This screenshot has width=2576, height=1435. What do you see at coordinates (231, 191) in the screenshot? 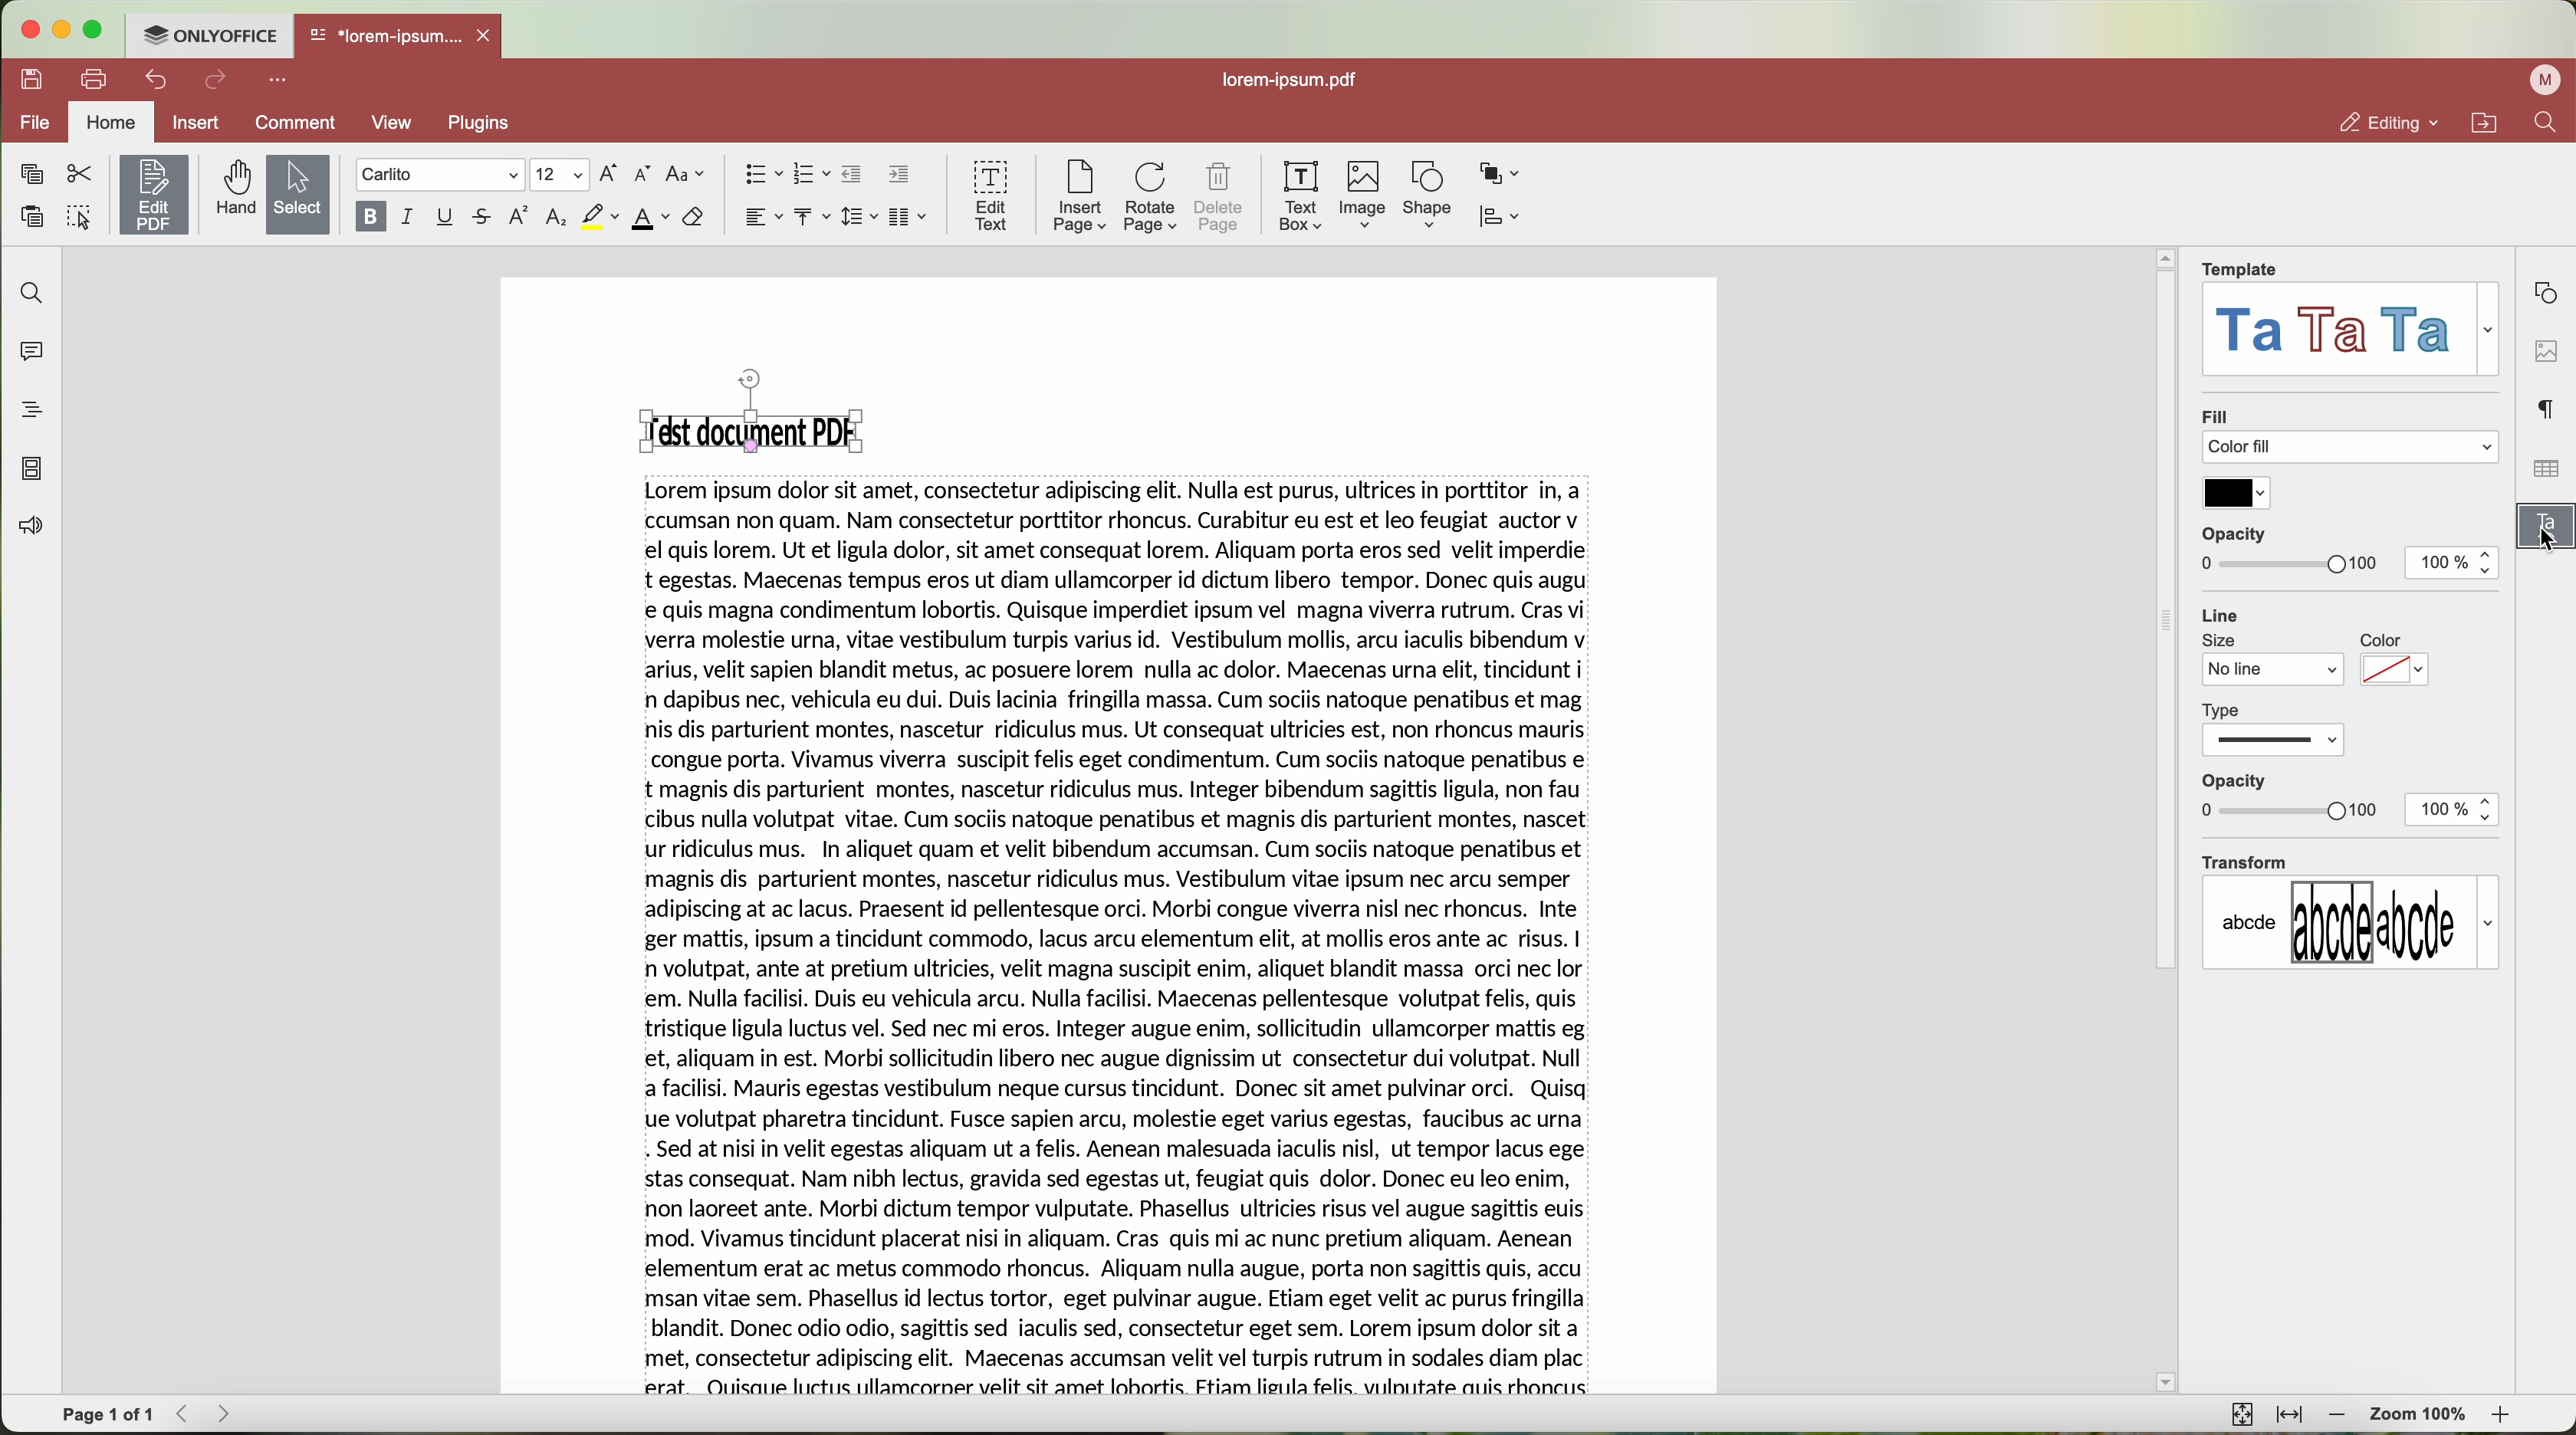
I see `hand` at bounding box center [231, 191].